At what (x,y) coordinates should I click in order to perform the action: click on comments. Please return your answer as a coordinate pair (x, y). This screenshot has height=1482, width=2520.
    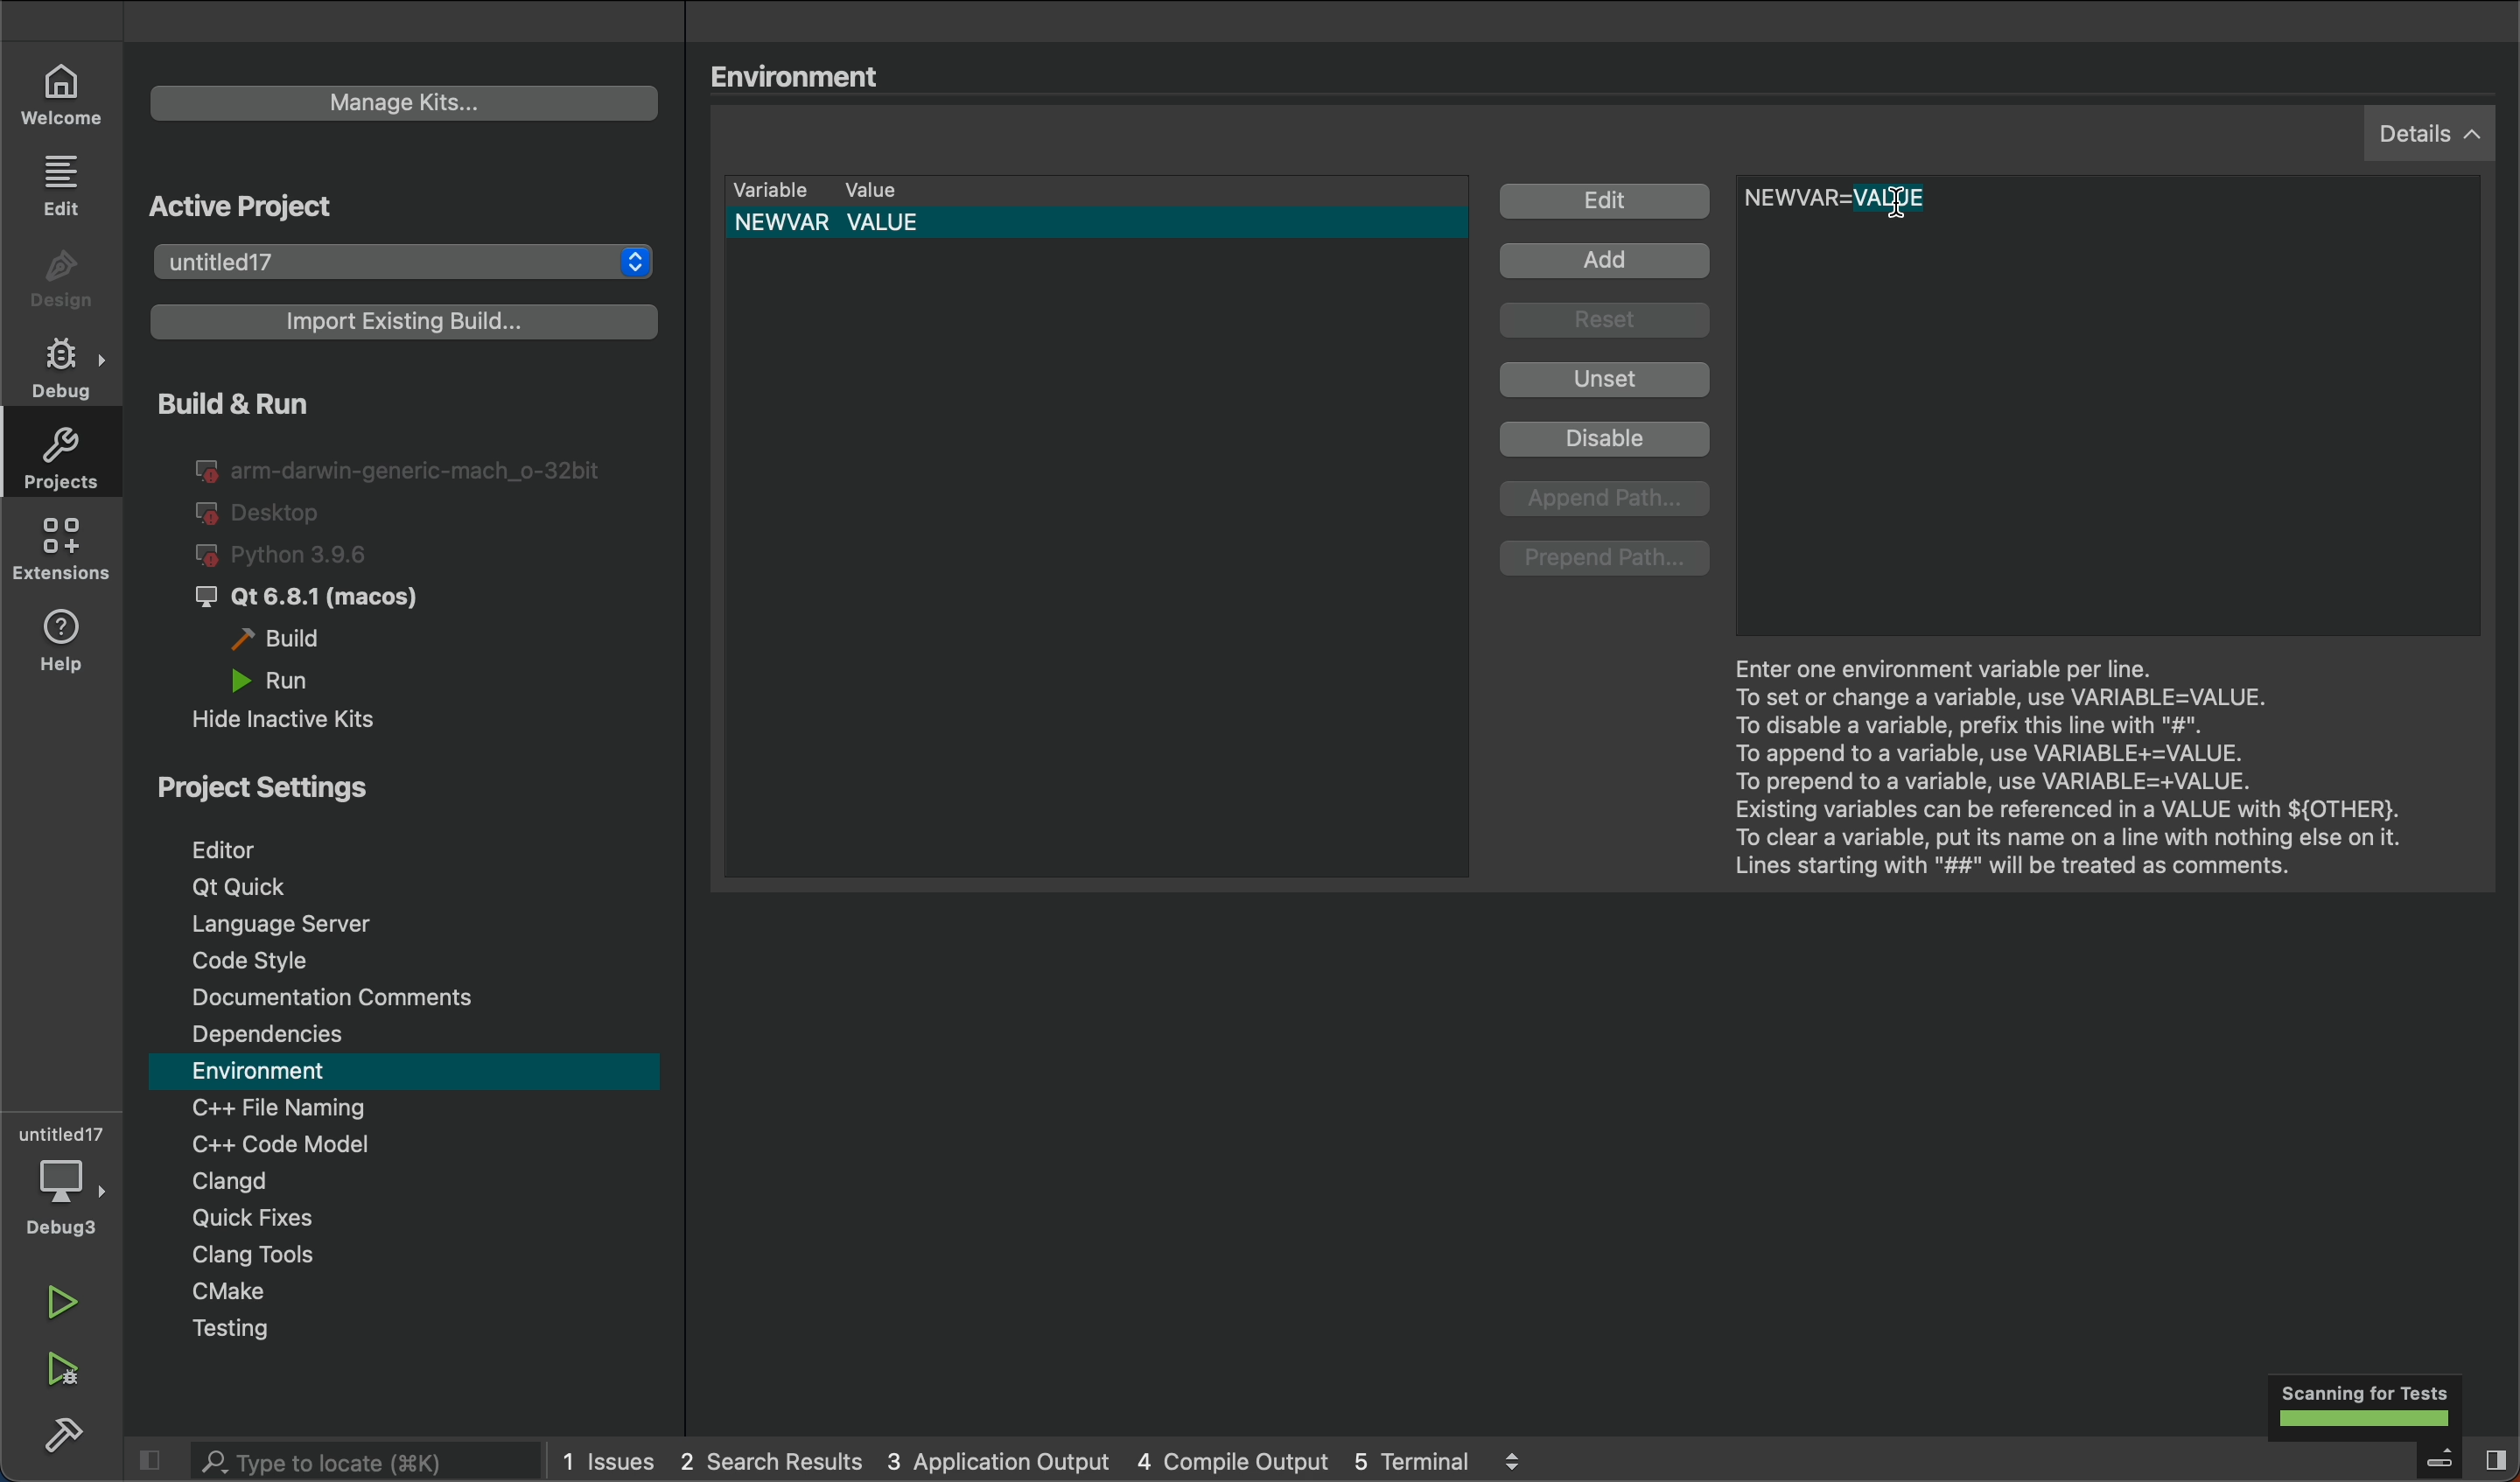
    Looking at the image, I should click on (408, 995).